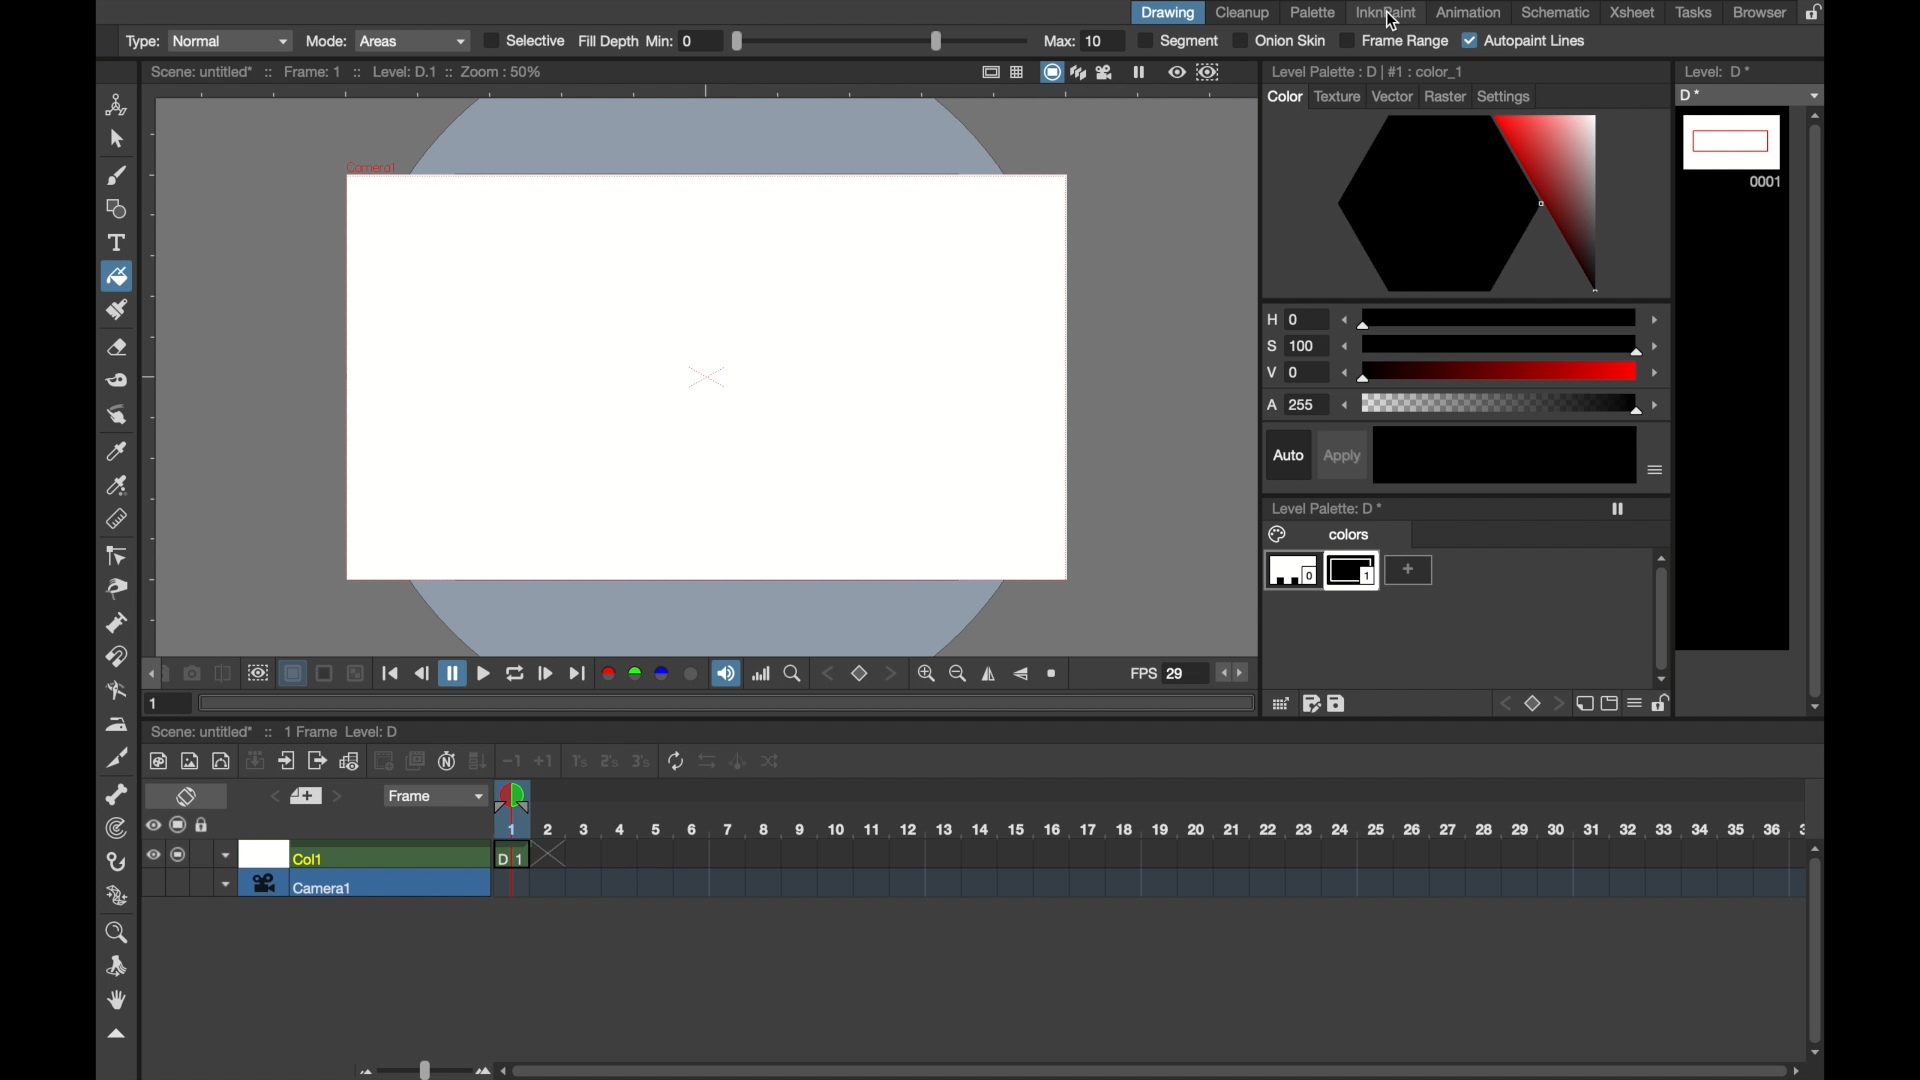 The image size is (1920, 1080). What do you see at coordinates (1312, 703) in the screenshot?
I see `edit` at bounding box center [1312, 703].